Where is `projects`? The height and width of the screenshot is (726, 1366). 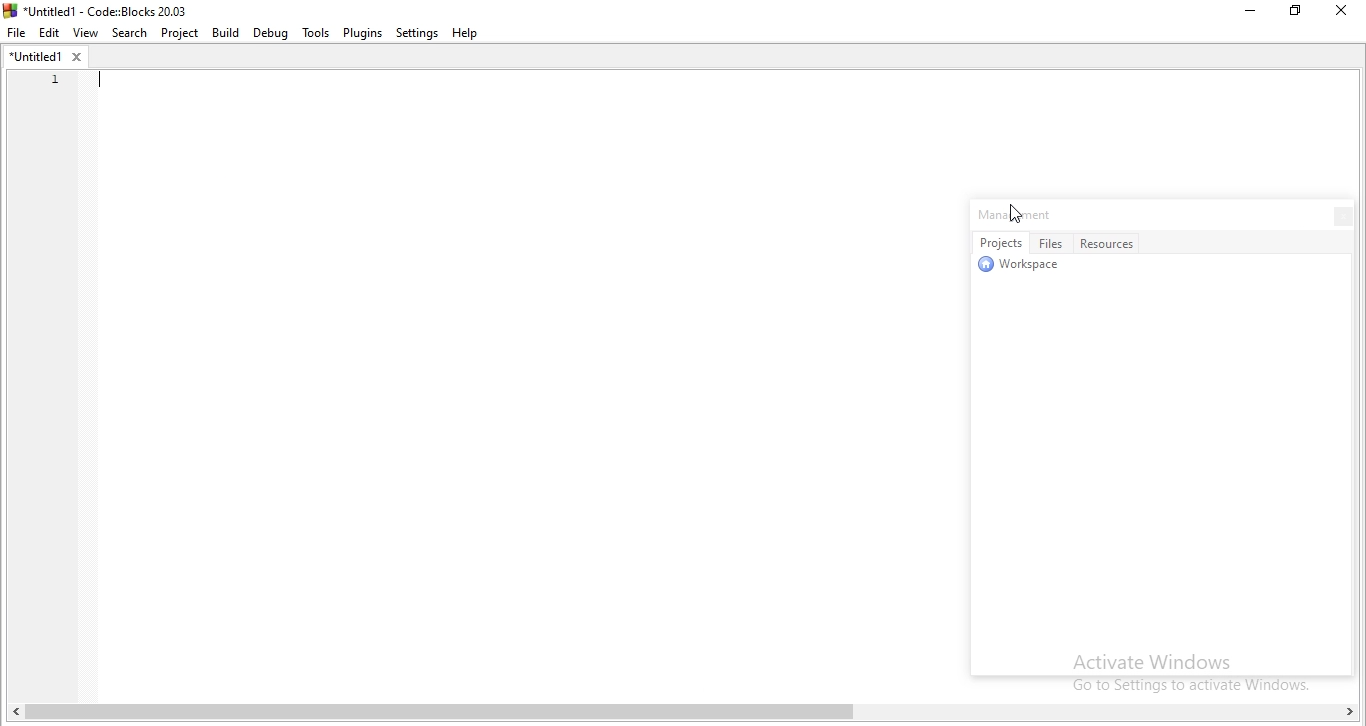 projects is located at coordinates (1000, 243).